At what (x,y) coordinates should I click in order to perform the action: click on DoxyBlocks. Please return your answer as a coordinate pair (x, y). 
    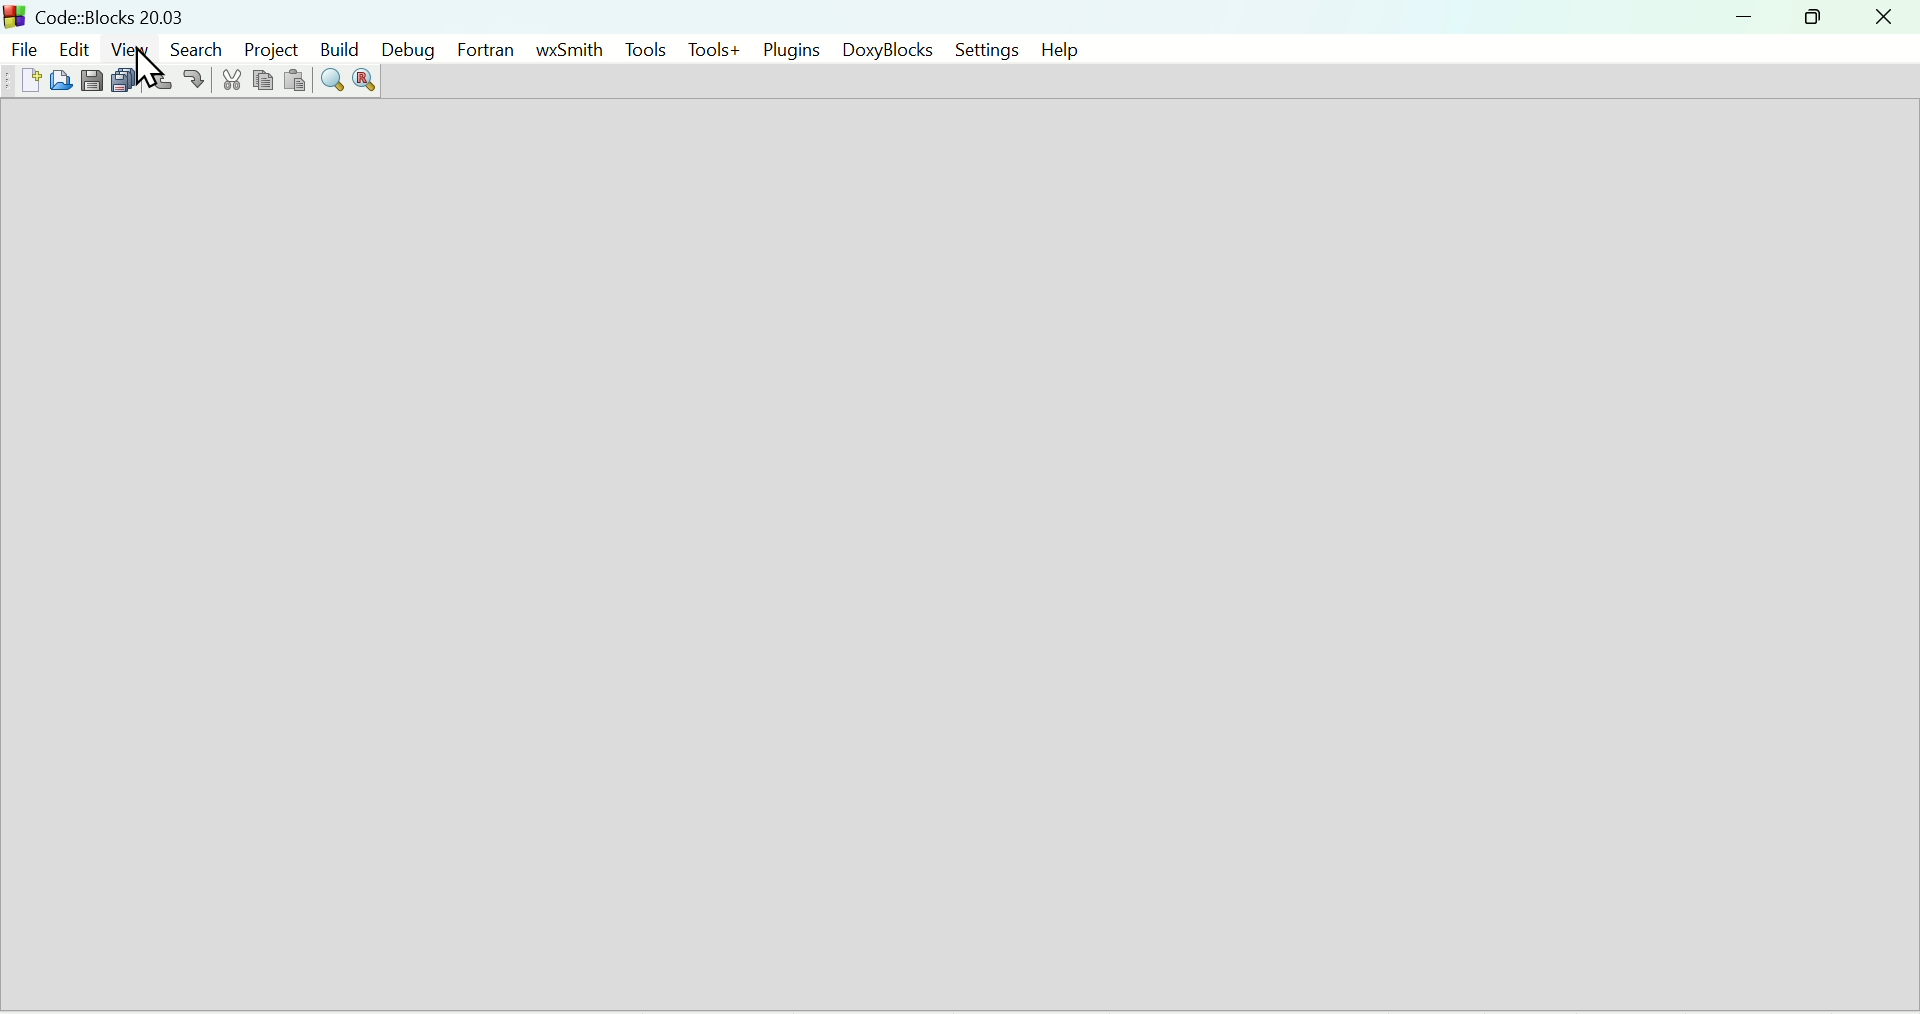
    Looking at the image, I should click on (882, 49).